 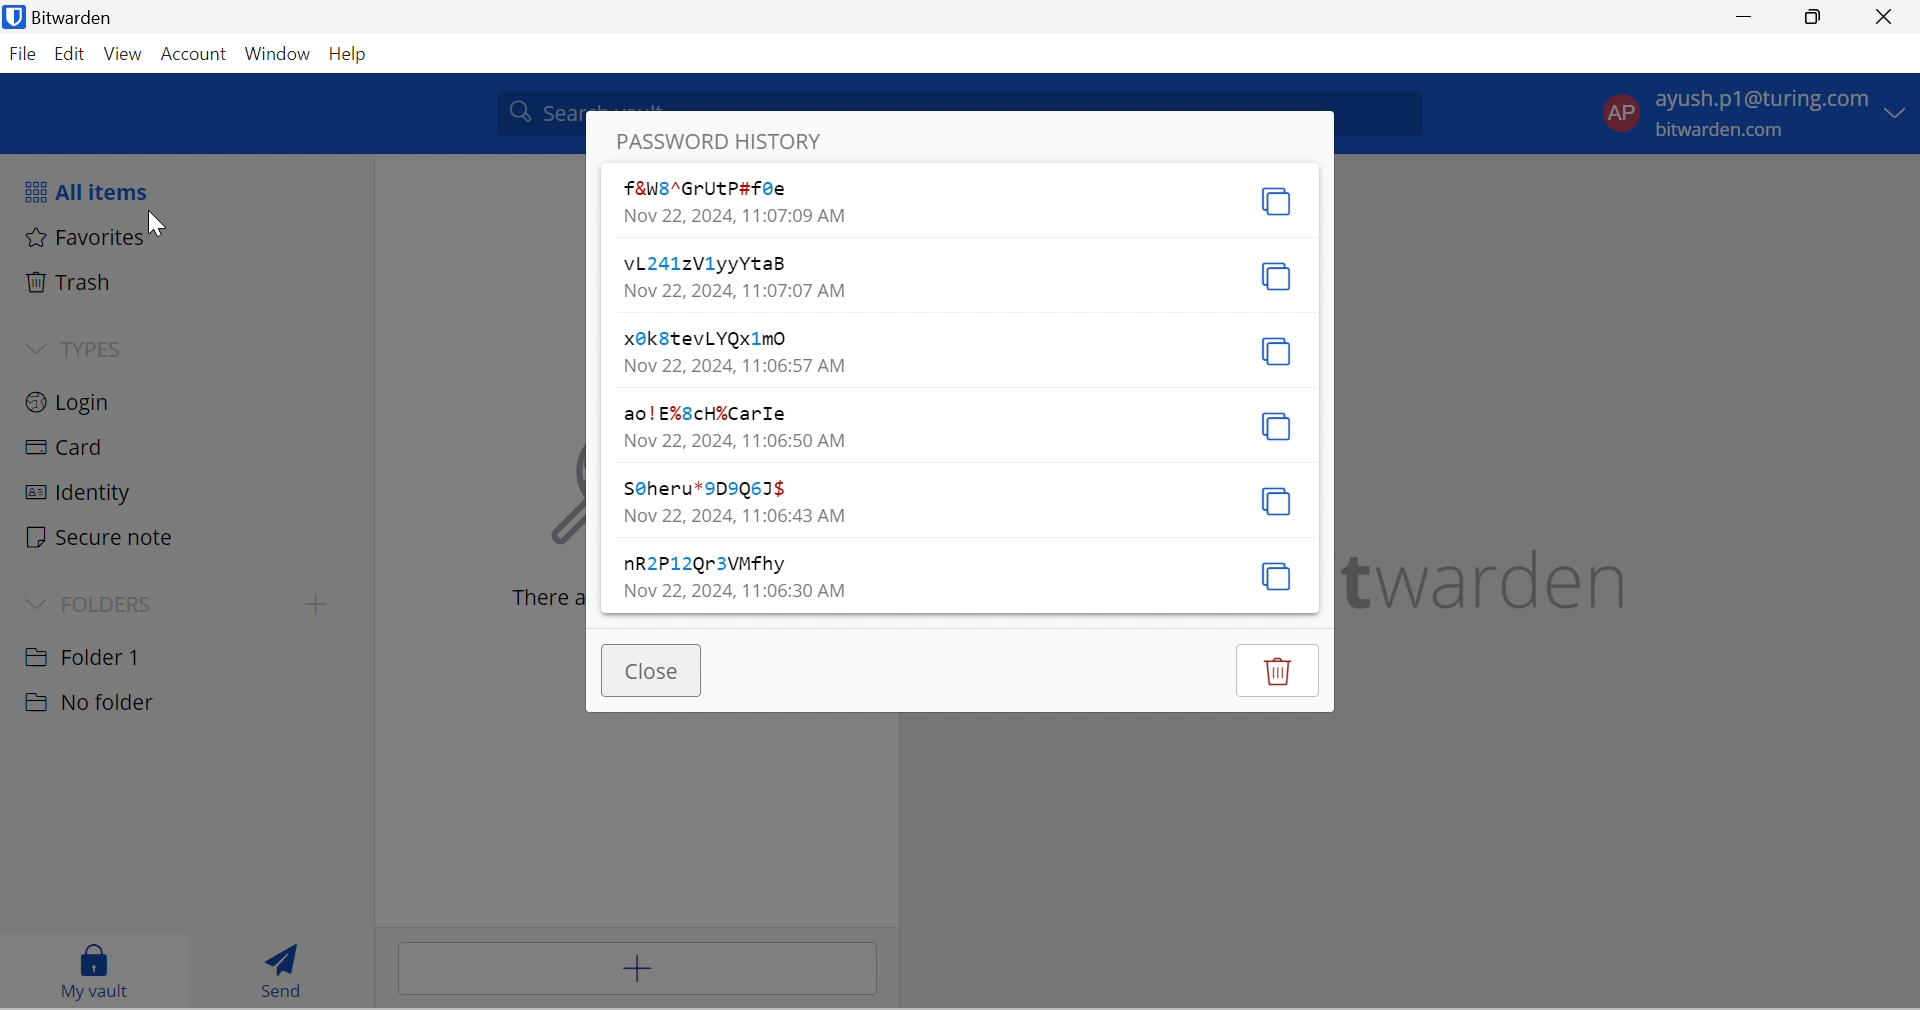 I want to click on Nov 22, 2024, 11:07:09 AM, so click(x=736, y=216).